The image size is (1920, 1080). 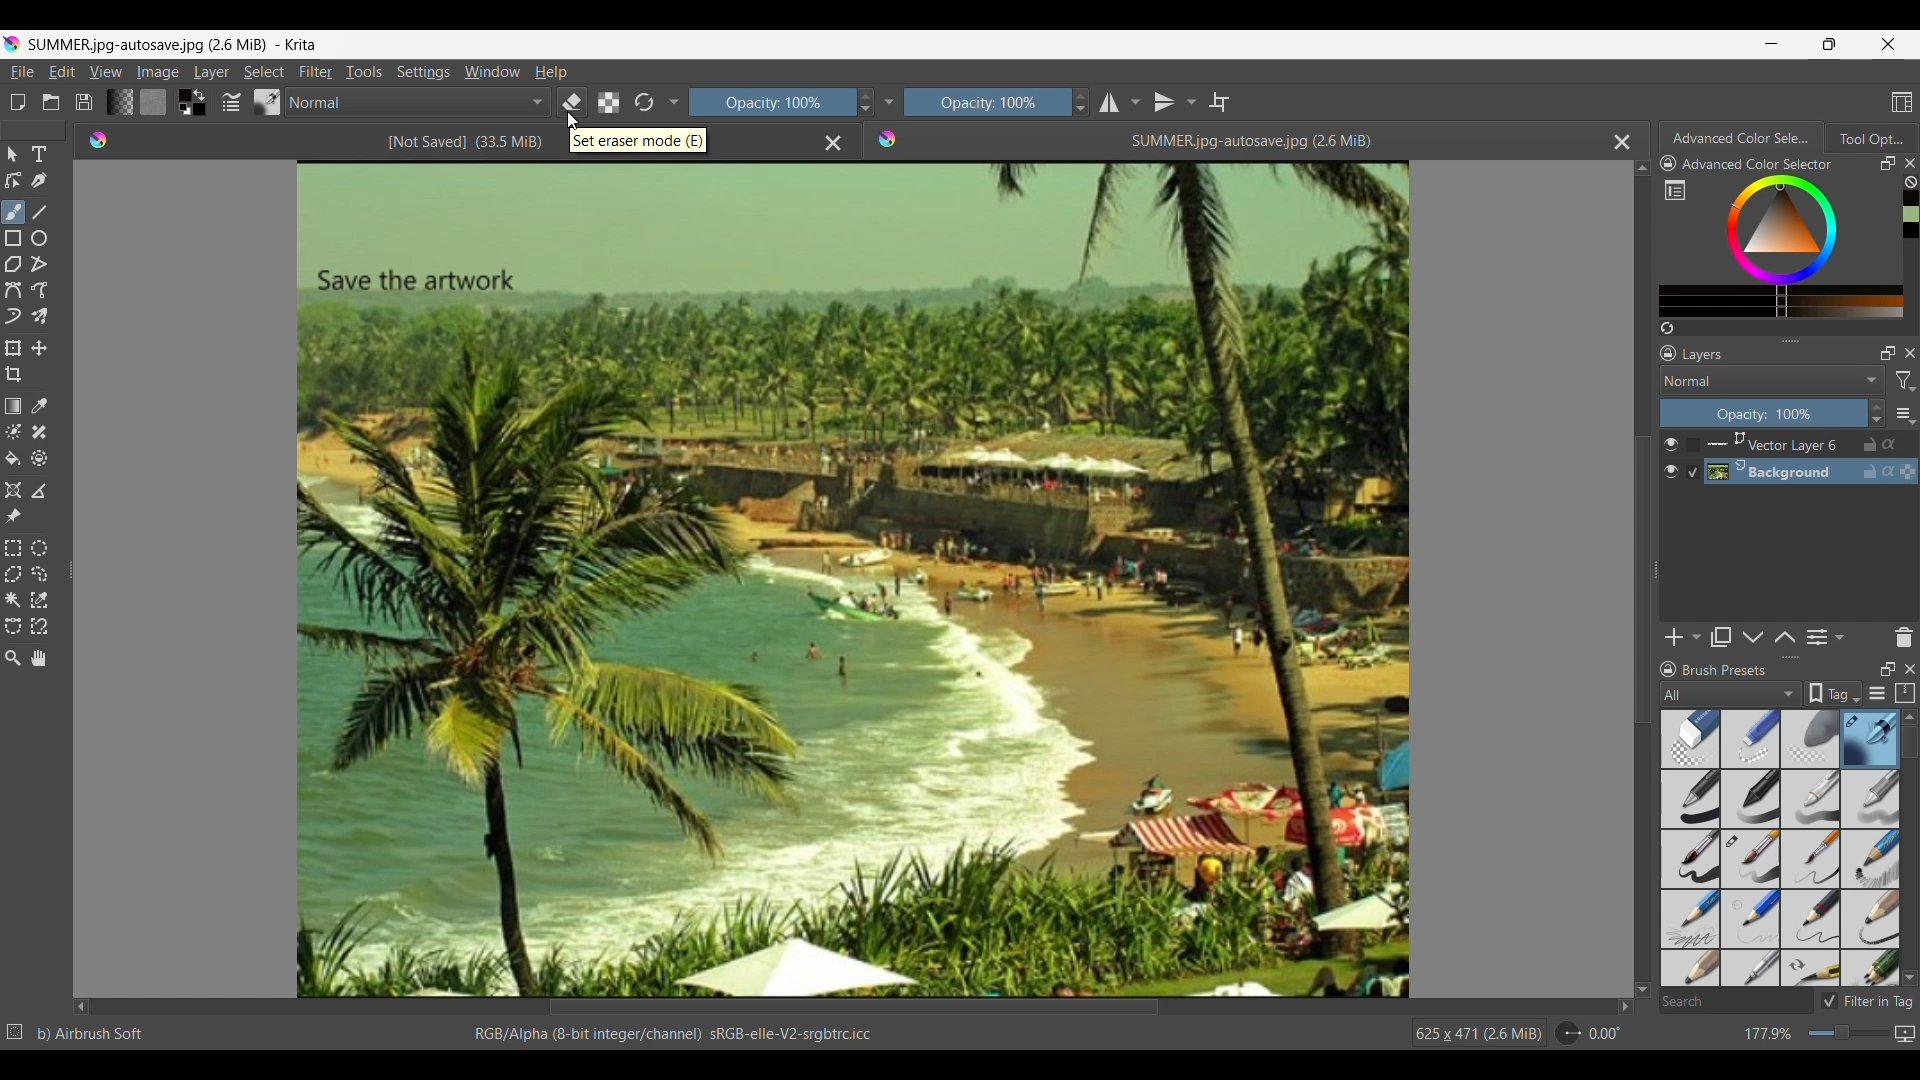 I want to click on Search box, so click(x=1736, y=1001).